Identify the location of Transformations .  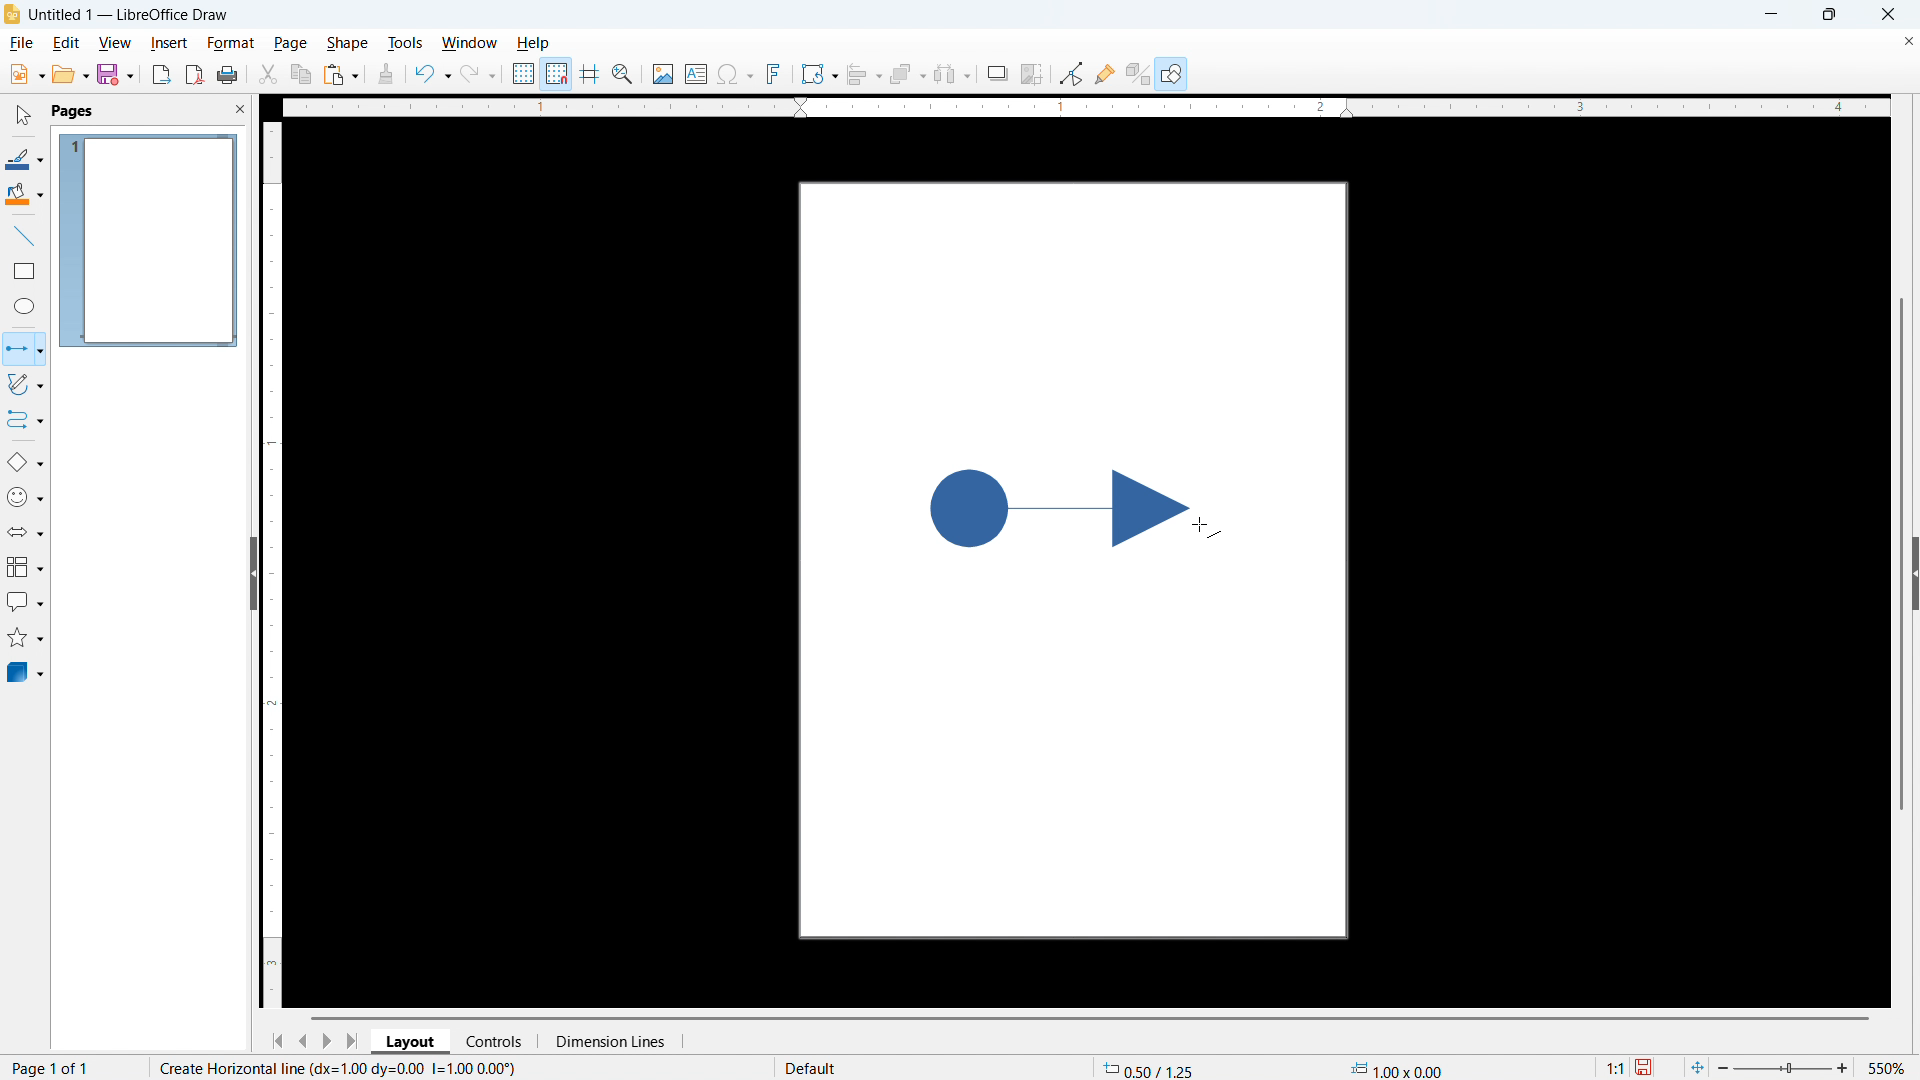
(819, 75).